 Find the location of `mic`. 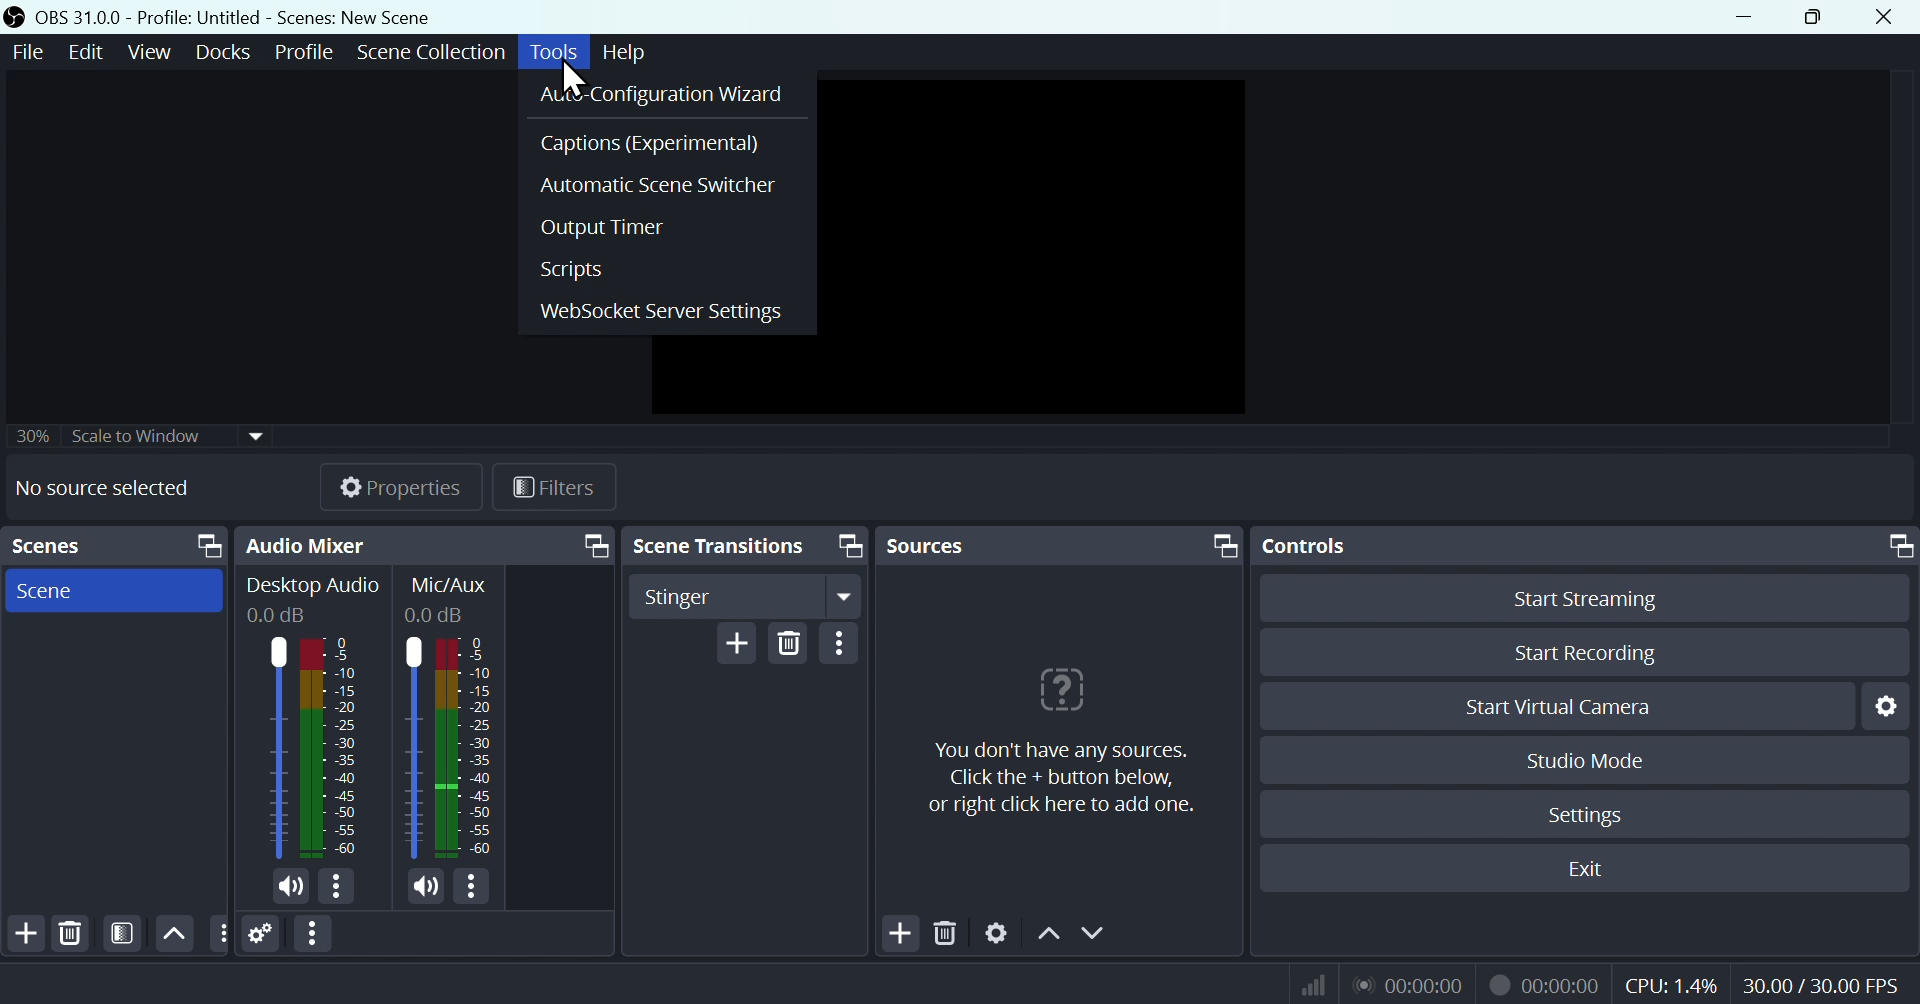

mic is located at coordinates (427, 885).